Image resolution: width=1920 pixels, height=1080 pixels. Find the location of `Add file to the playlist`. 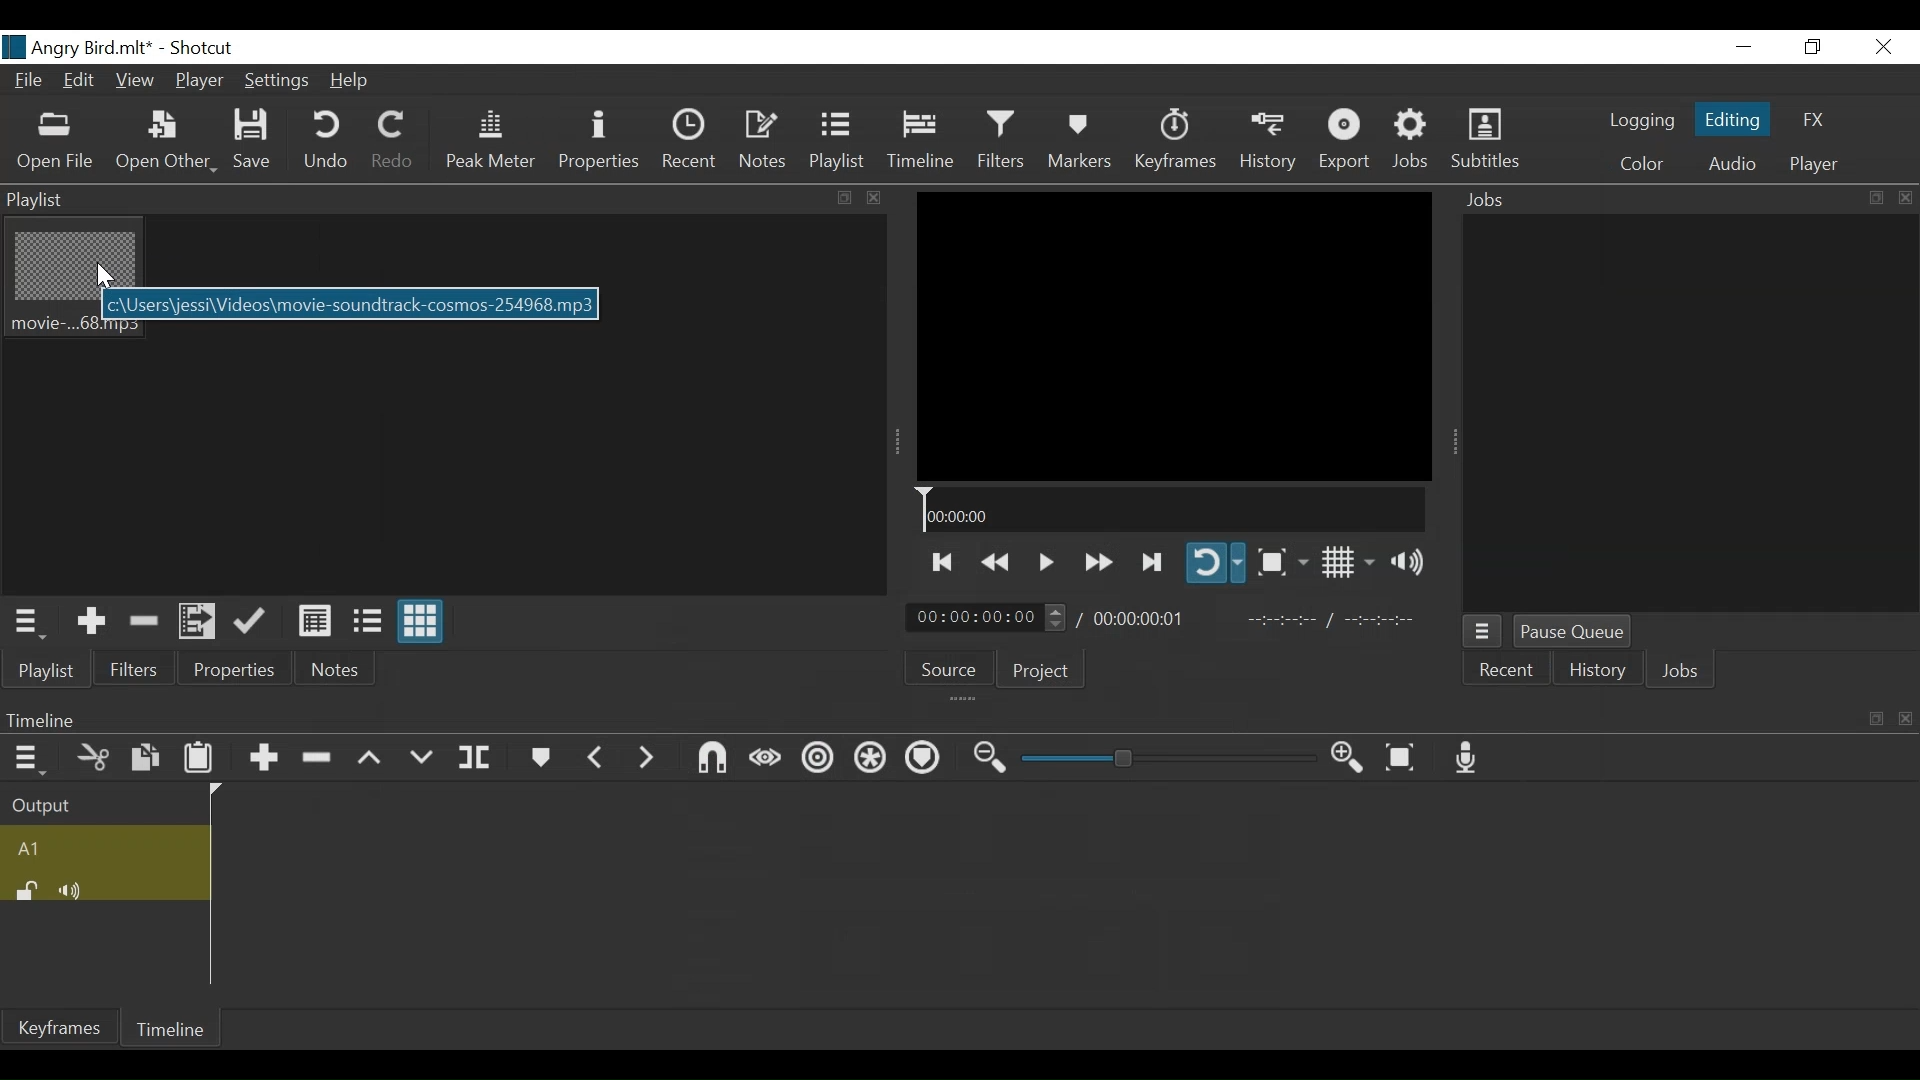

Add file to the playlist is located at coordinates (201, 623).